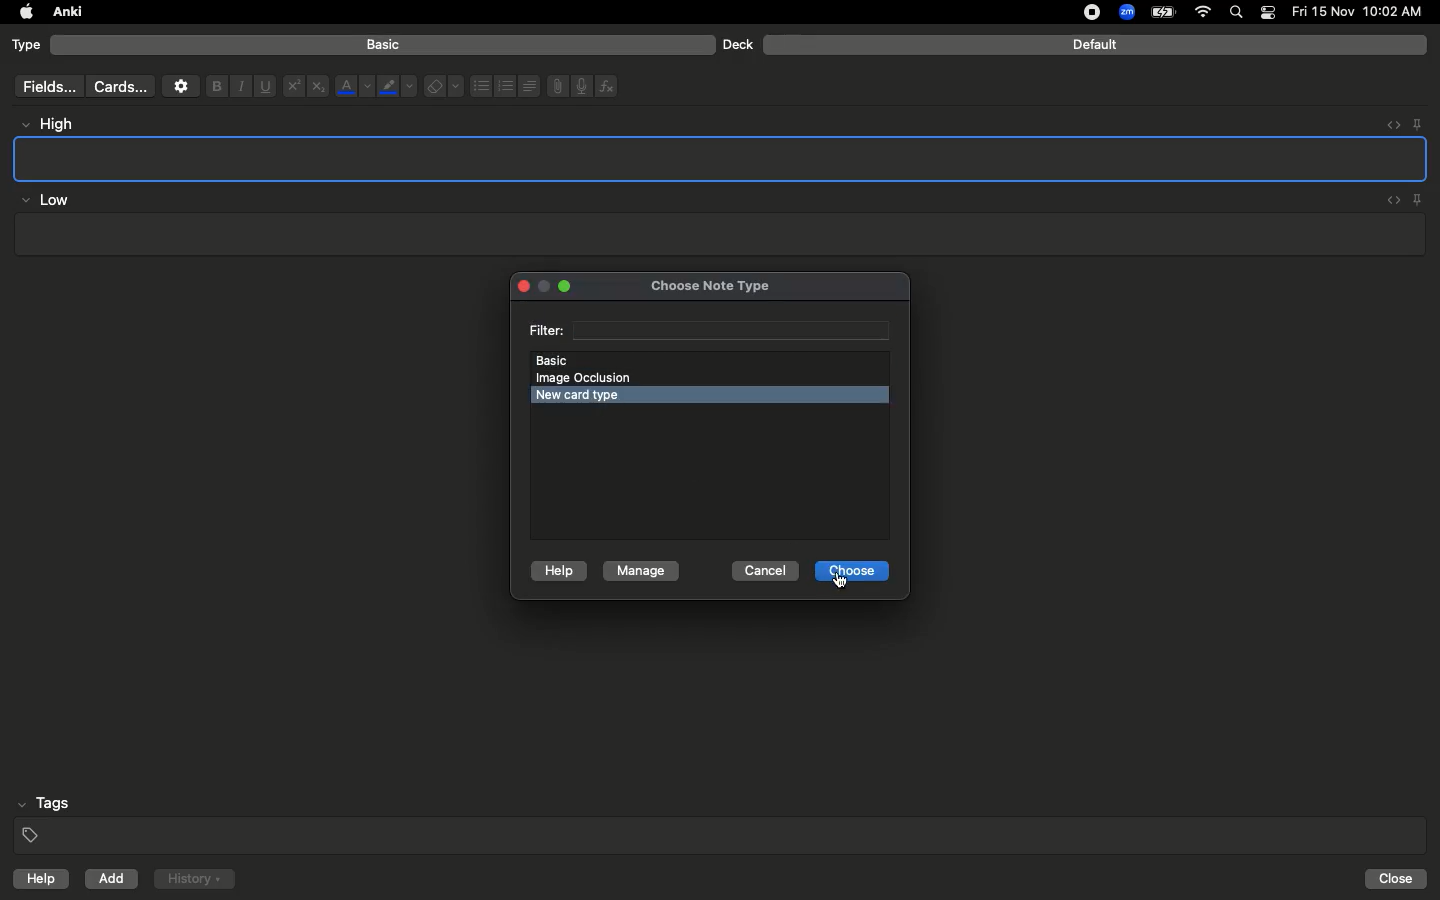  Describe the element at coordinates (1239, 13) in the screenshot. I see `Search` at that location.